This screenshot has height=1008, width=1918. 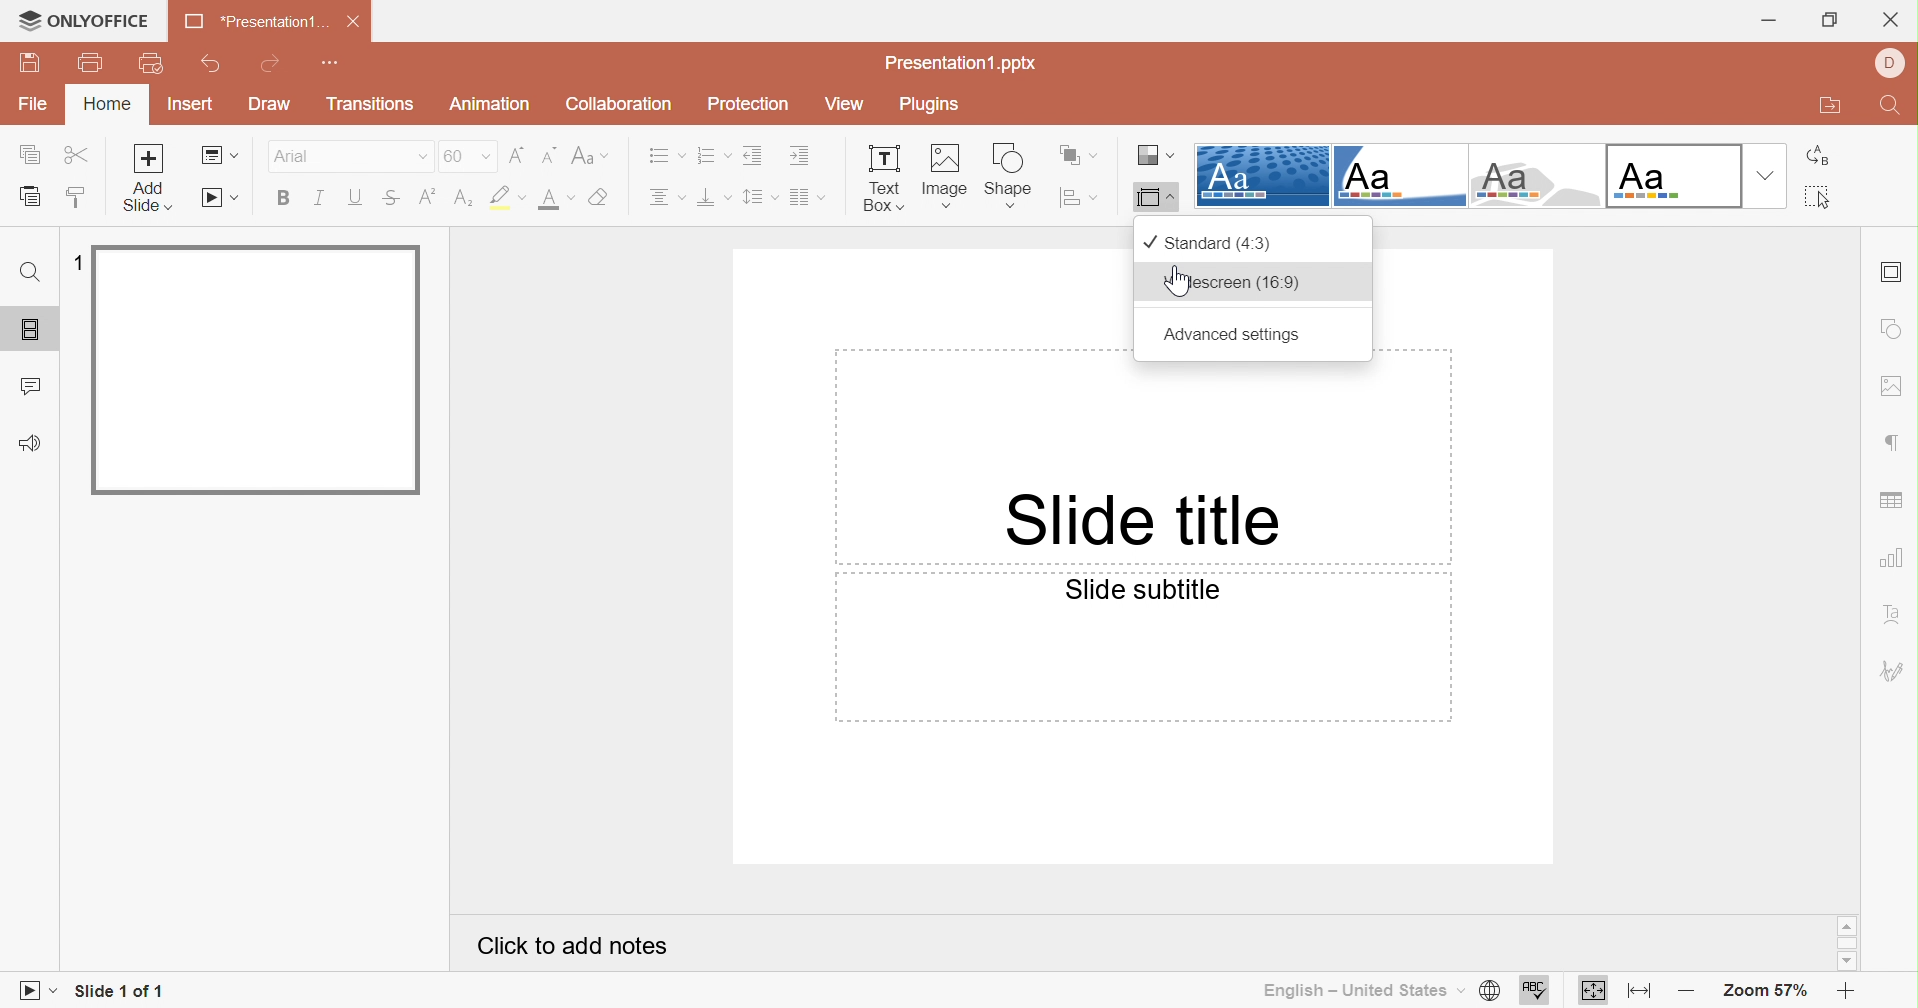 What do you see at coordinates (1078, 156) in the screenshot?
I see `Arrange shape` at bounding box center [1078, 156].